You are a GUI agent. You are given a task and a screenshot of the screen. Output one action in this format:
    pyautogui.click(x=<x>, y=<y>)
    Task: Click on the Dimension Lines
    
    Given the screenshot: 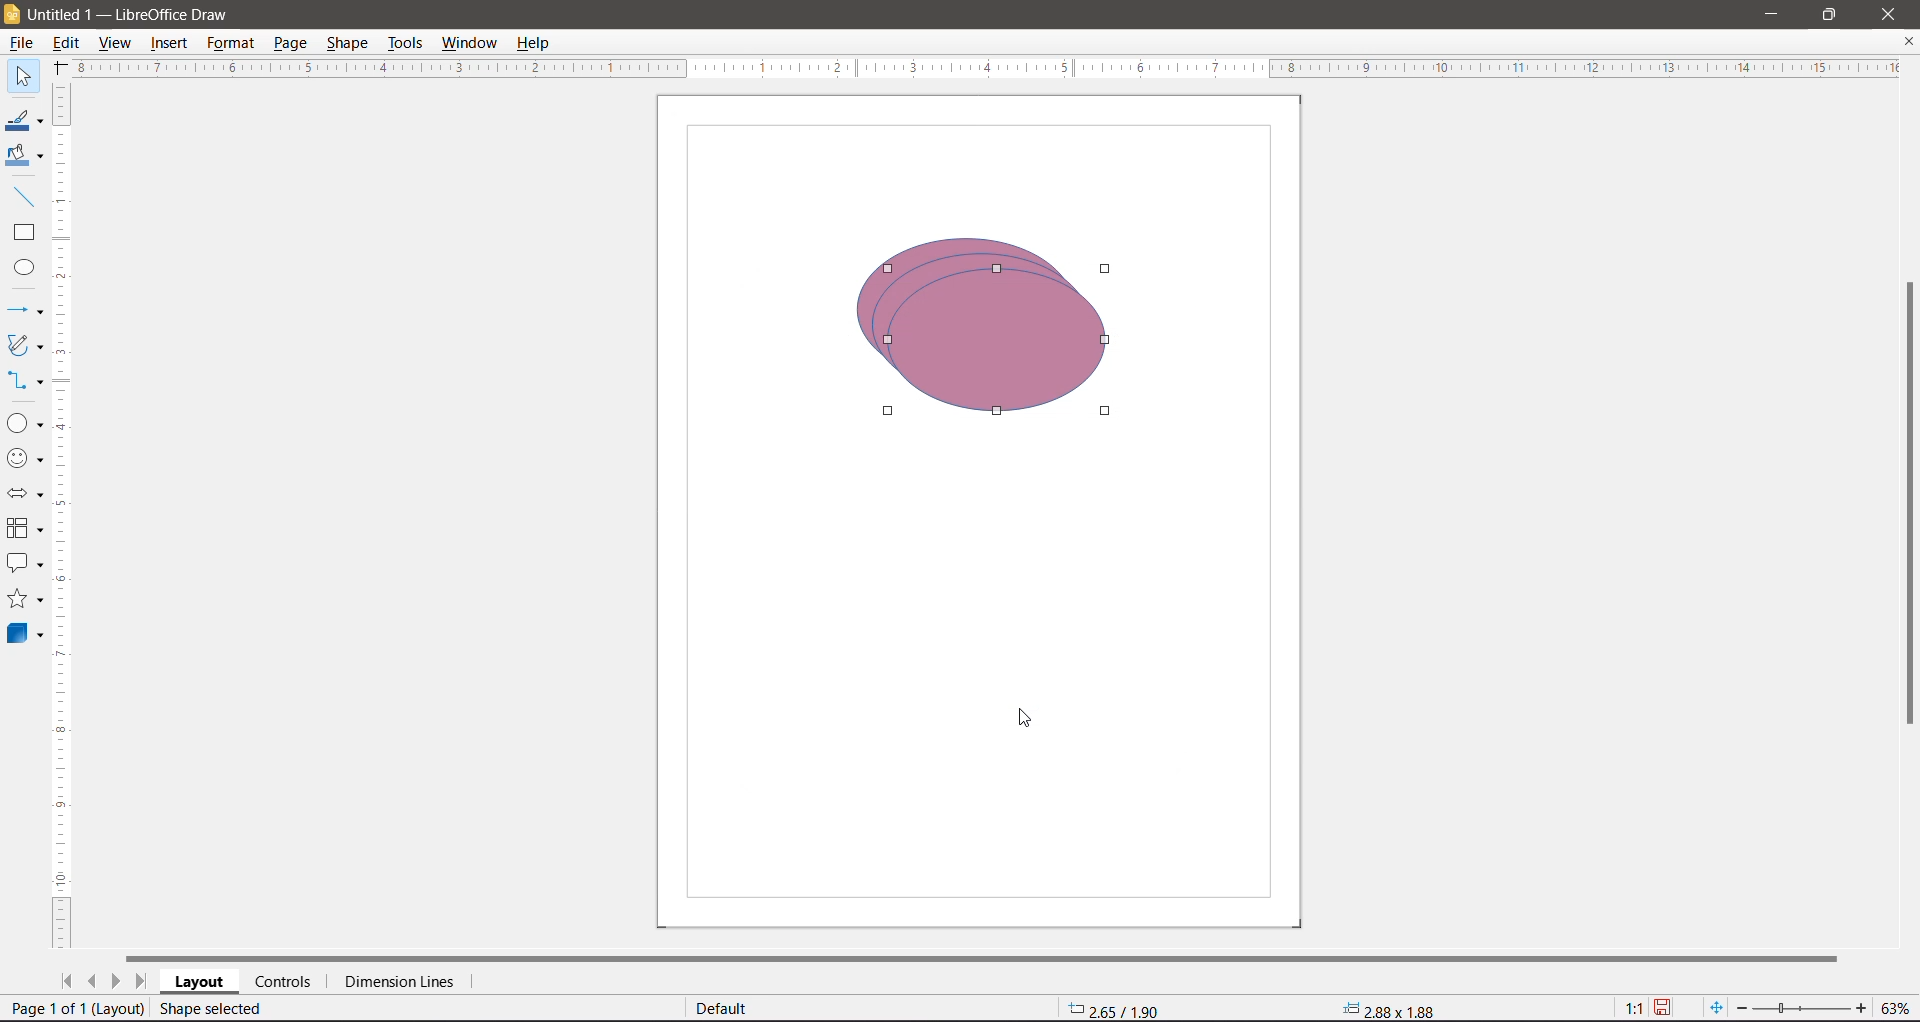 What is the action you would take?
    pyautogui.click(x=404, y=982)
    